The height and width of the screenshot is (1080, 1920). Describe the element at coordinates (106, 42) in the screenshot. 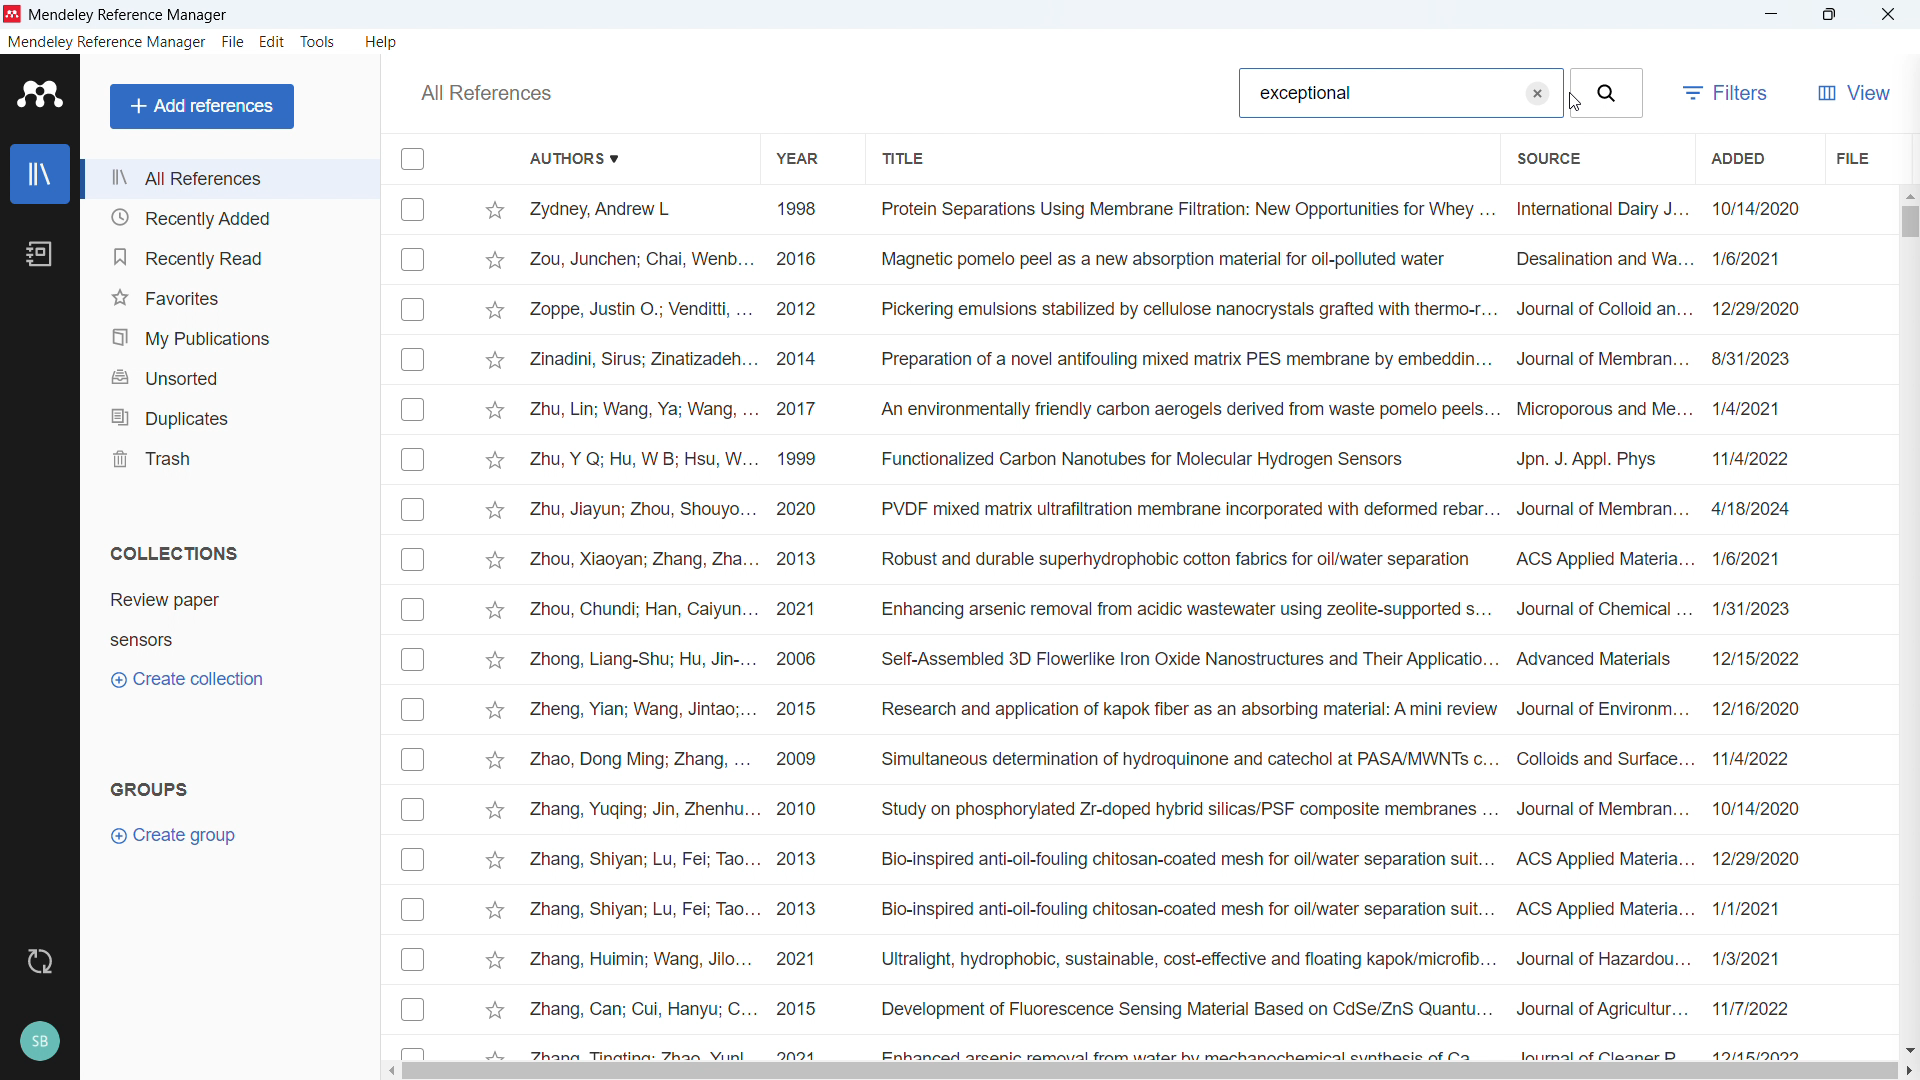

I see `mendeley reference manager` at that location.